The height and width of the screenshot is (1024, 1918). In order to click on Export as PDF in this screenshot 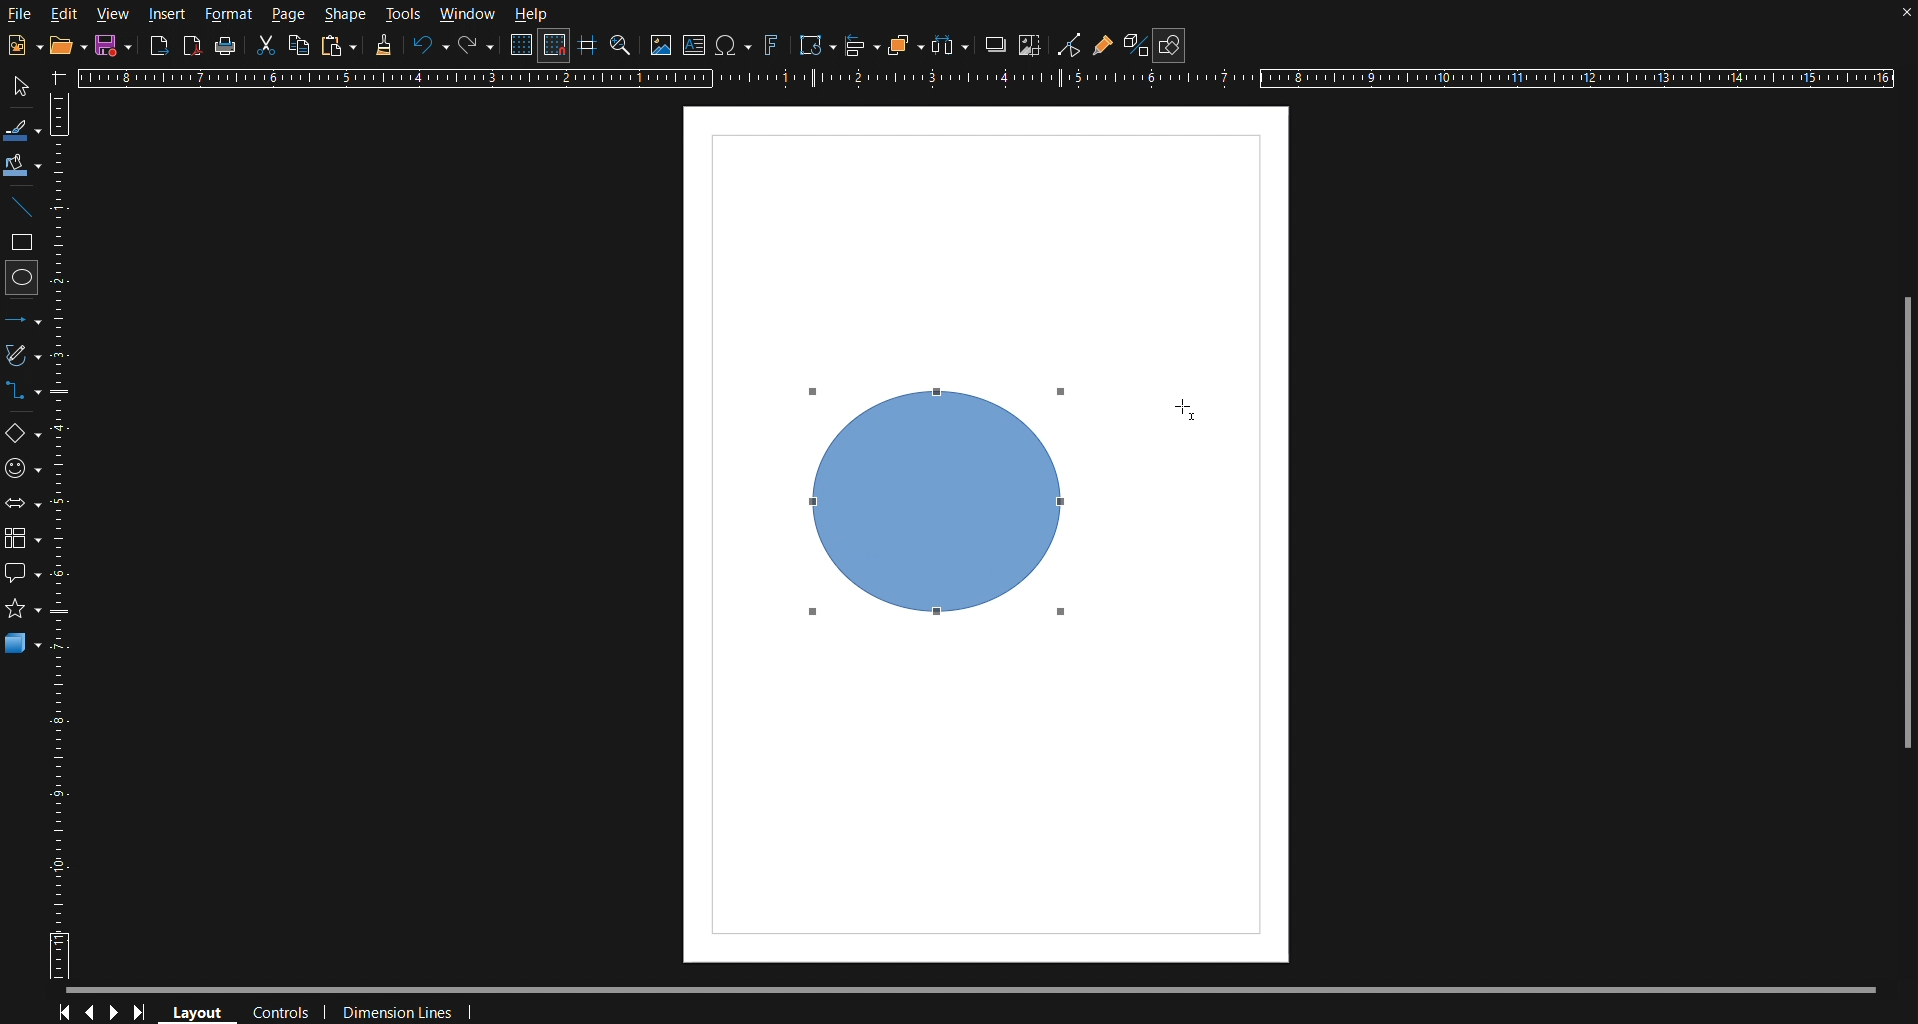, I will do `click(194, 47)`.